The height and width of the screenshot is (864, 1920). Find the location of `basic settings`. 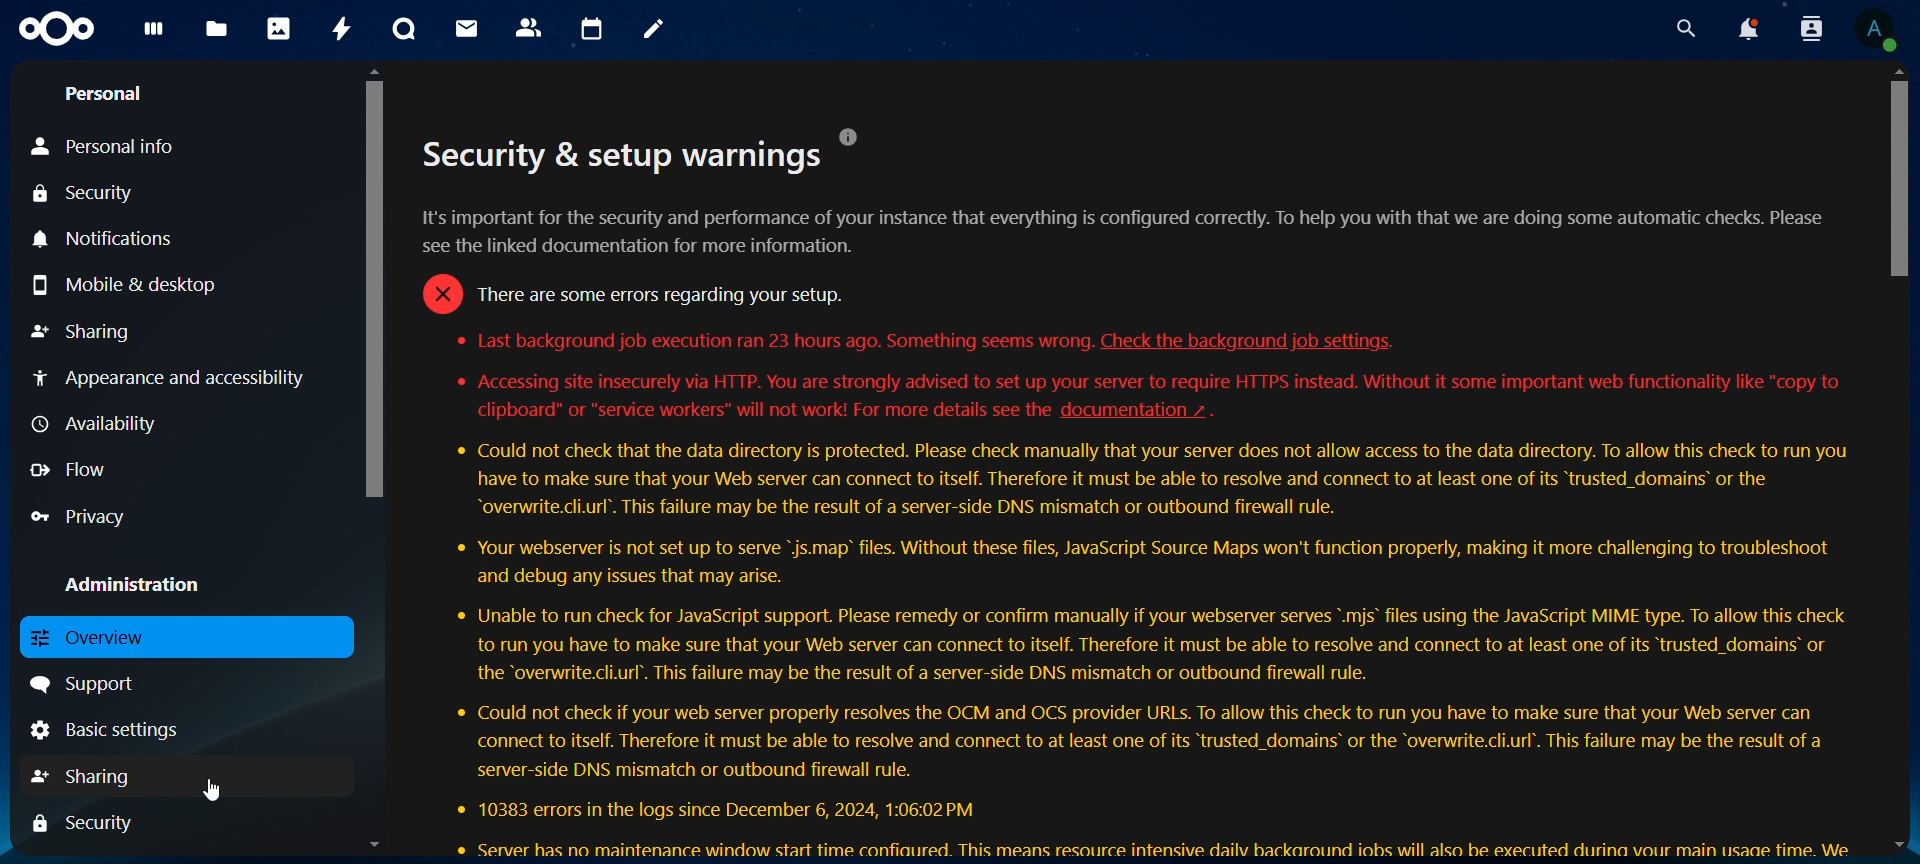

basic settings is located at coordinates (113, 730).